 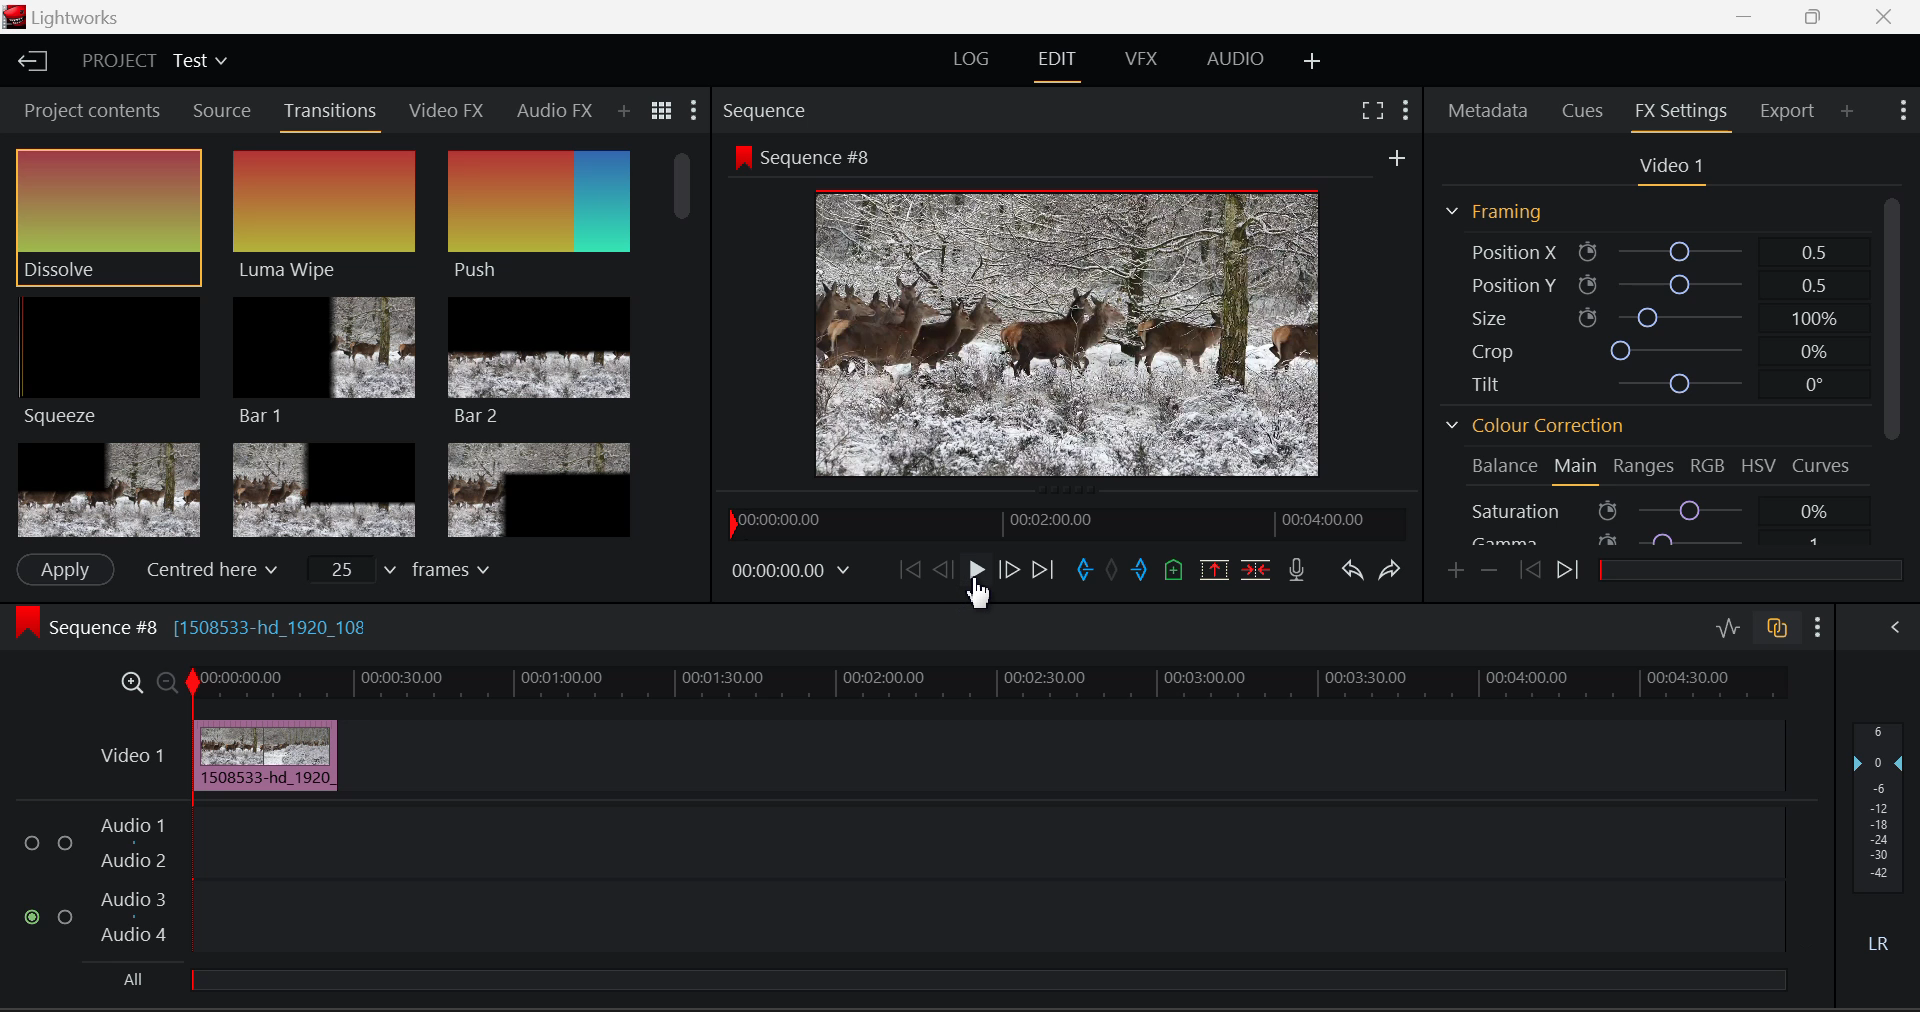 What do you see at coordinates (134, 826) in the screenshot?
I see `Audio 1` at bounding box center [134, 826].